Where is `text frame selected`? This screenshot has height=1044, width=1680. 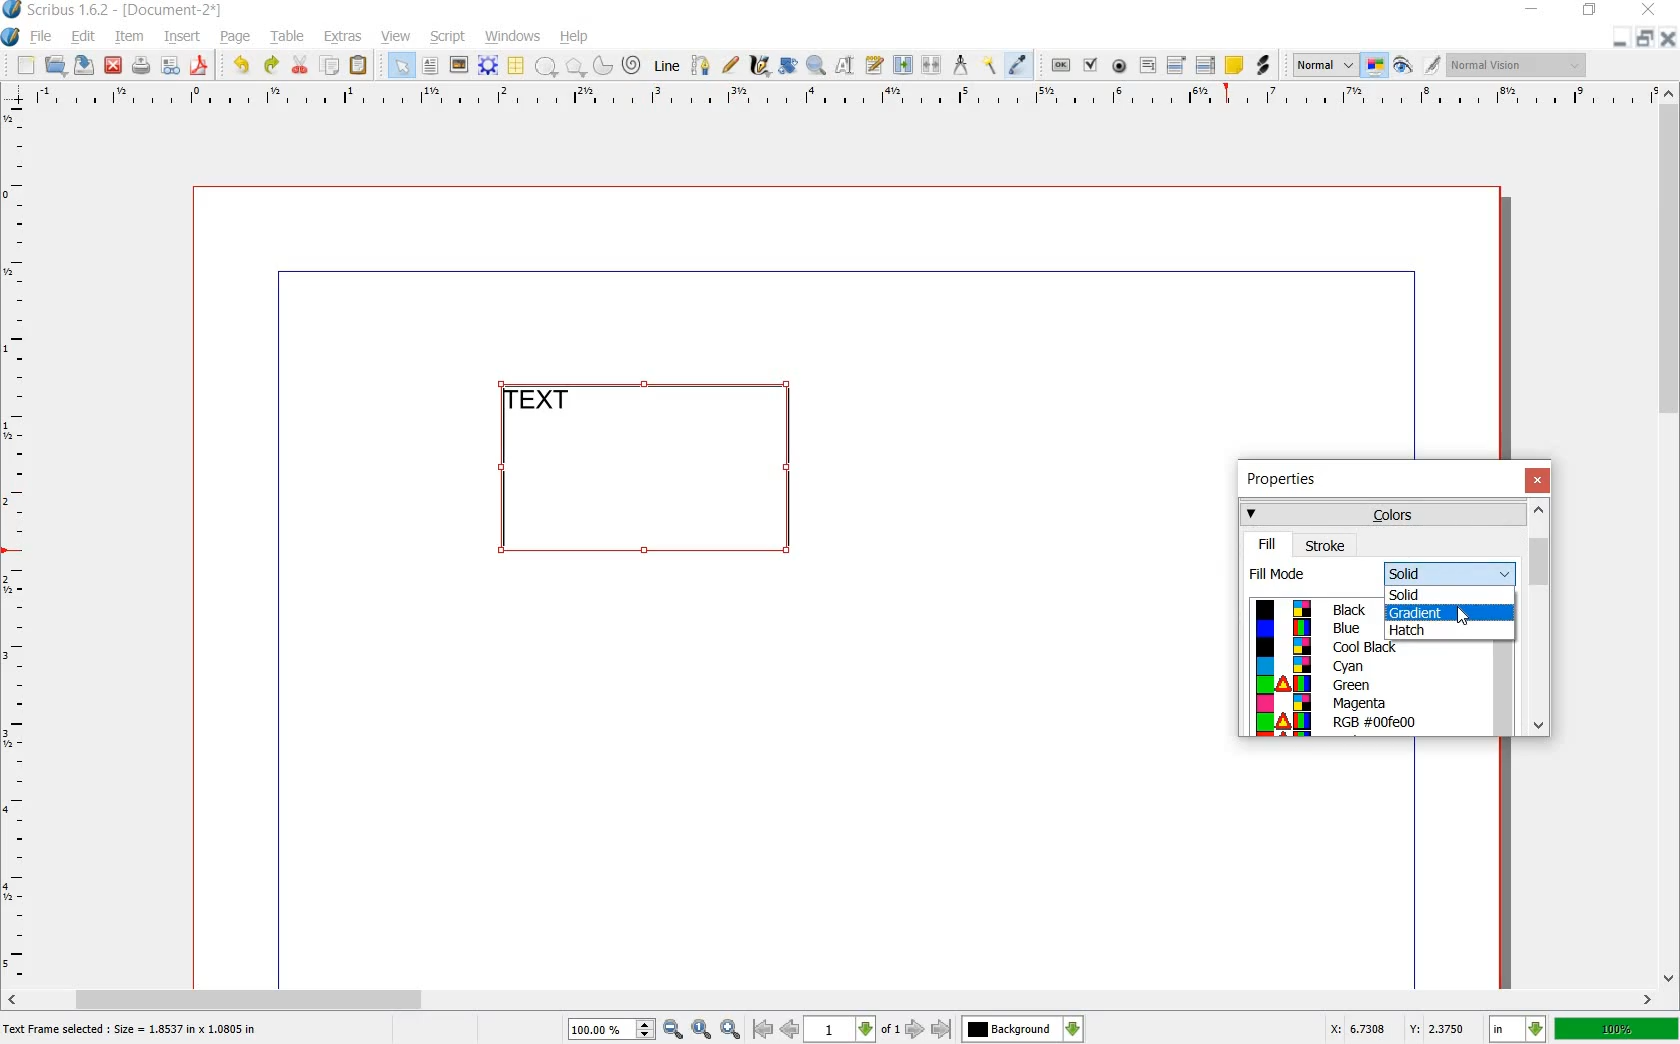 text frame selected is located at coordinates (661, 468).